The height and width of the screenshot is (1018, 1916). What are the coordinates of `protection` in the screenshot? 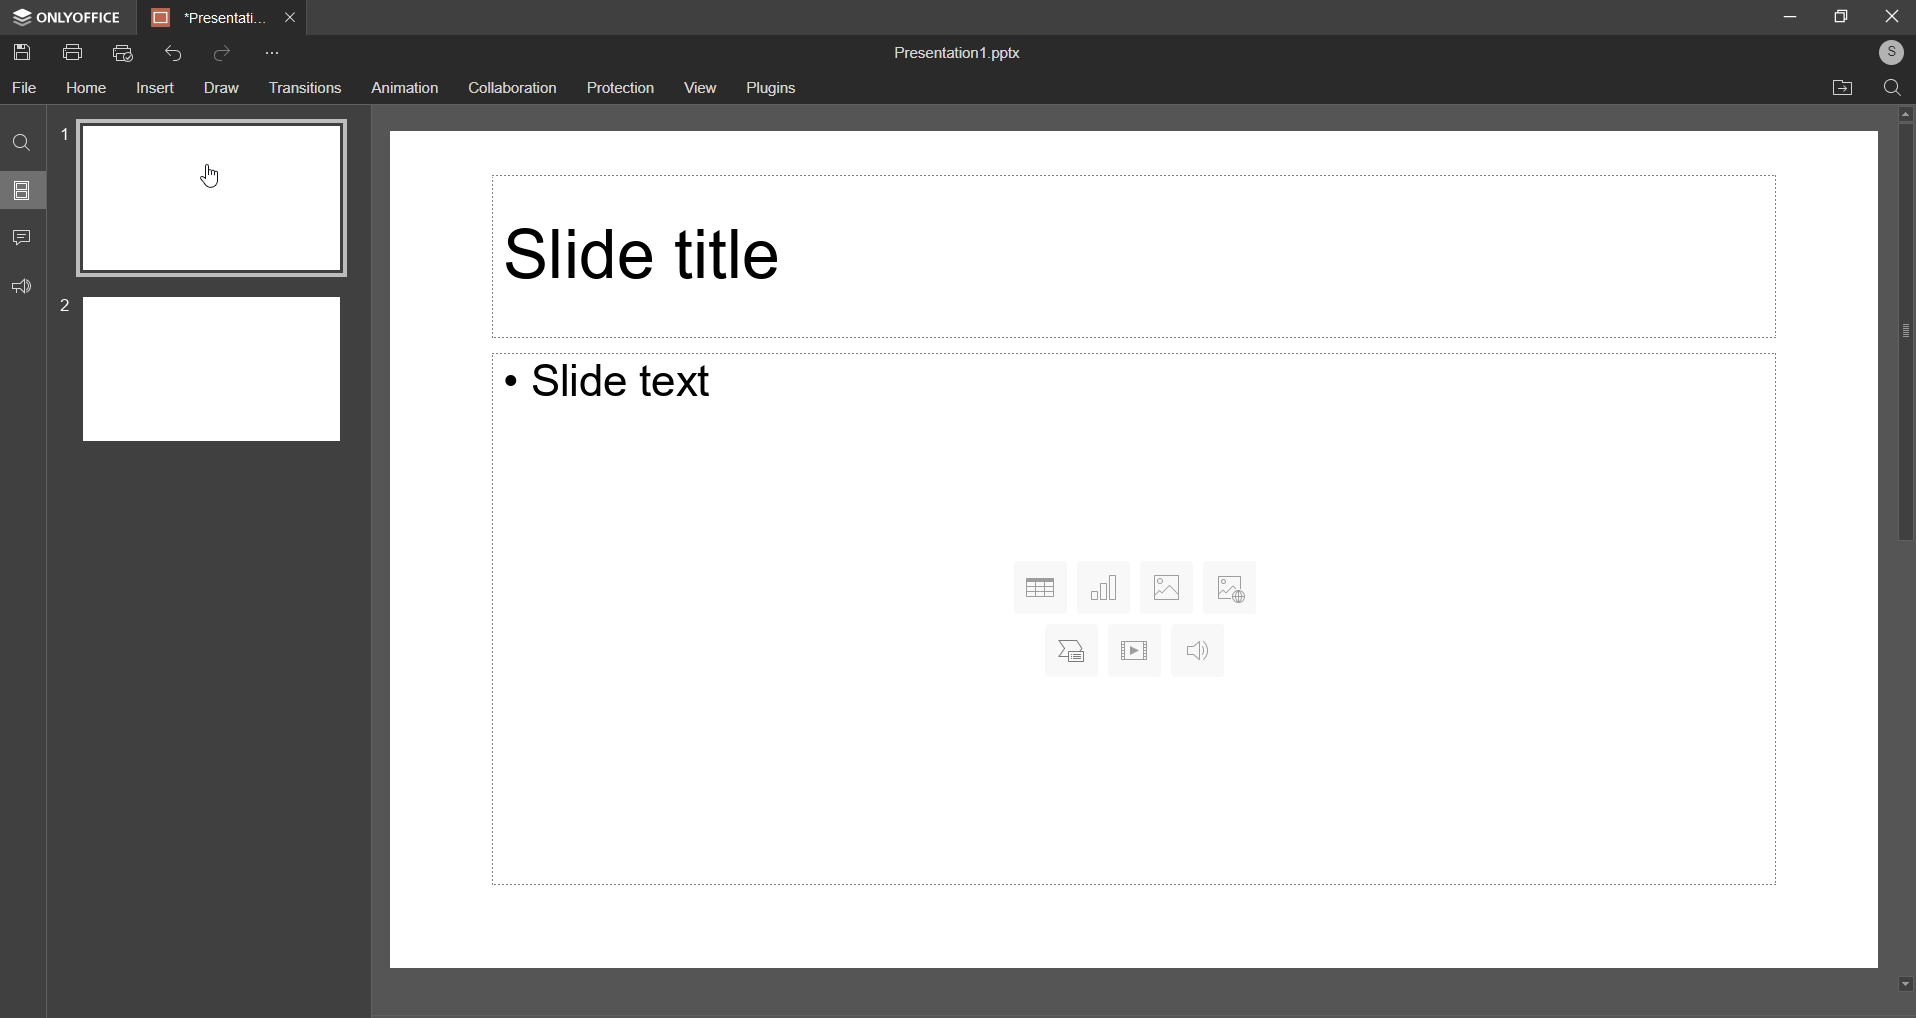 It's located at (622, 88).